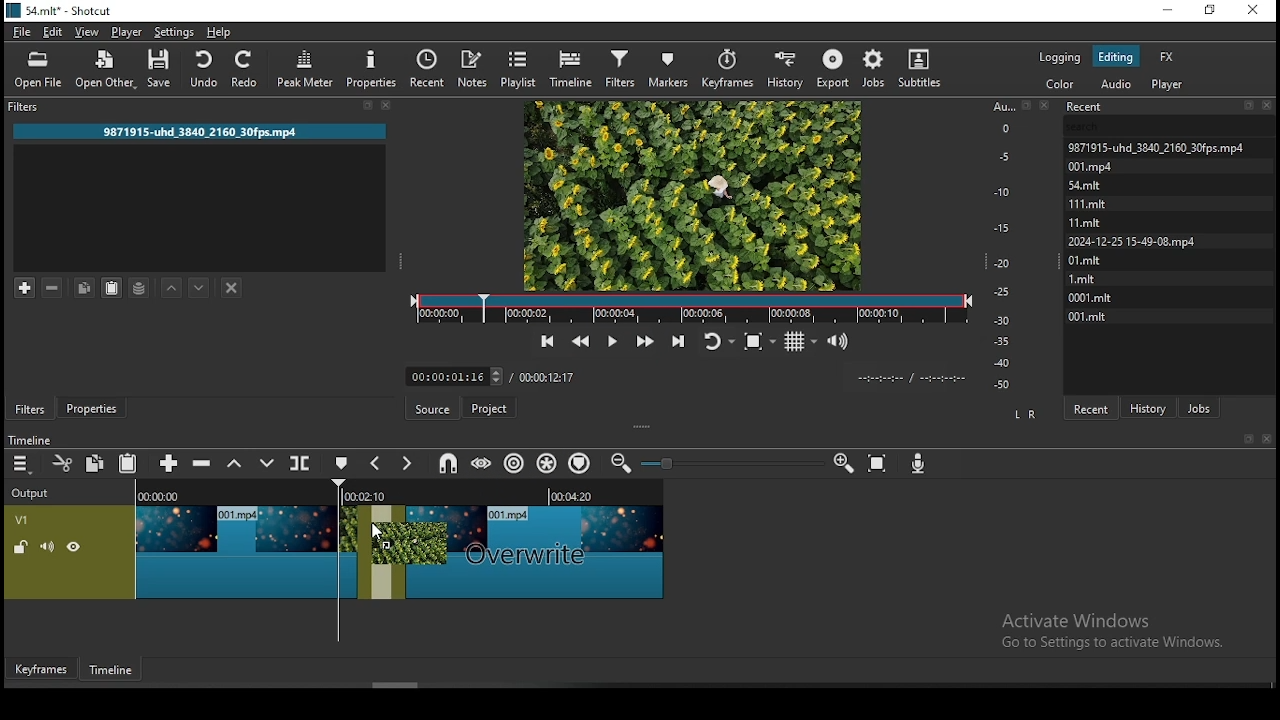  I want to click on toggle grid display on the player, so click(799, 340).